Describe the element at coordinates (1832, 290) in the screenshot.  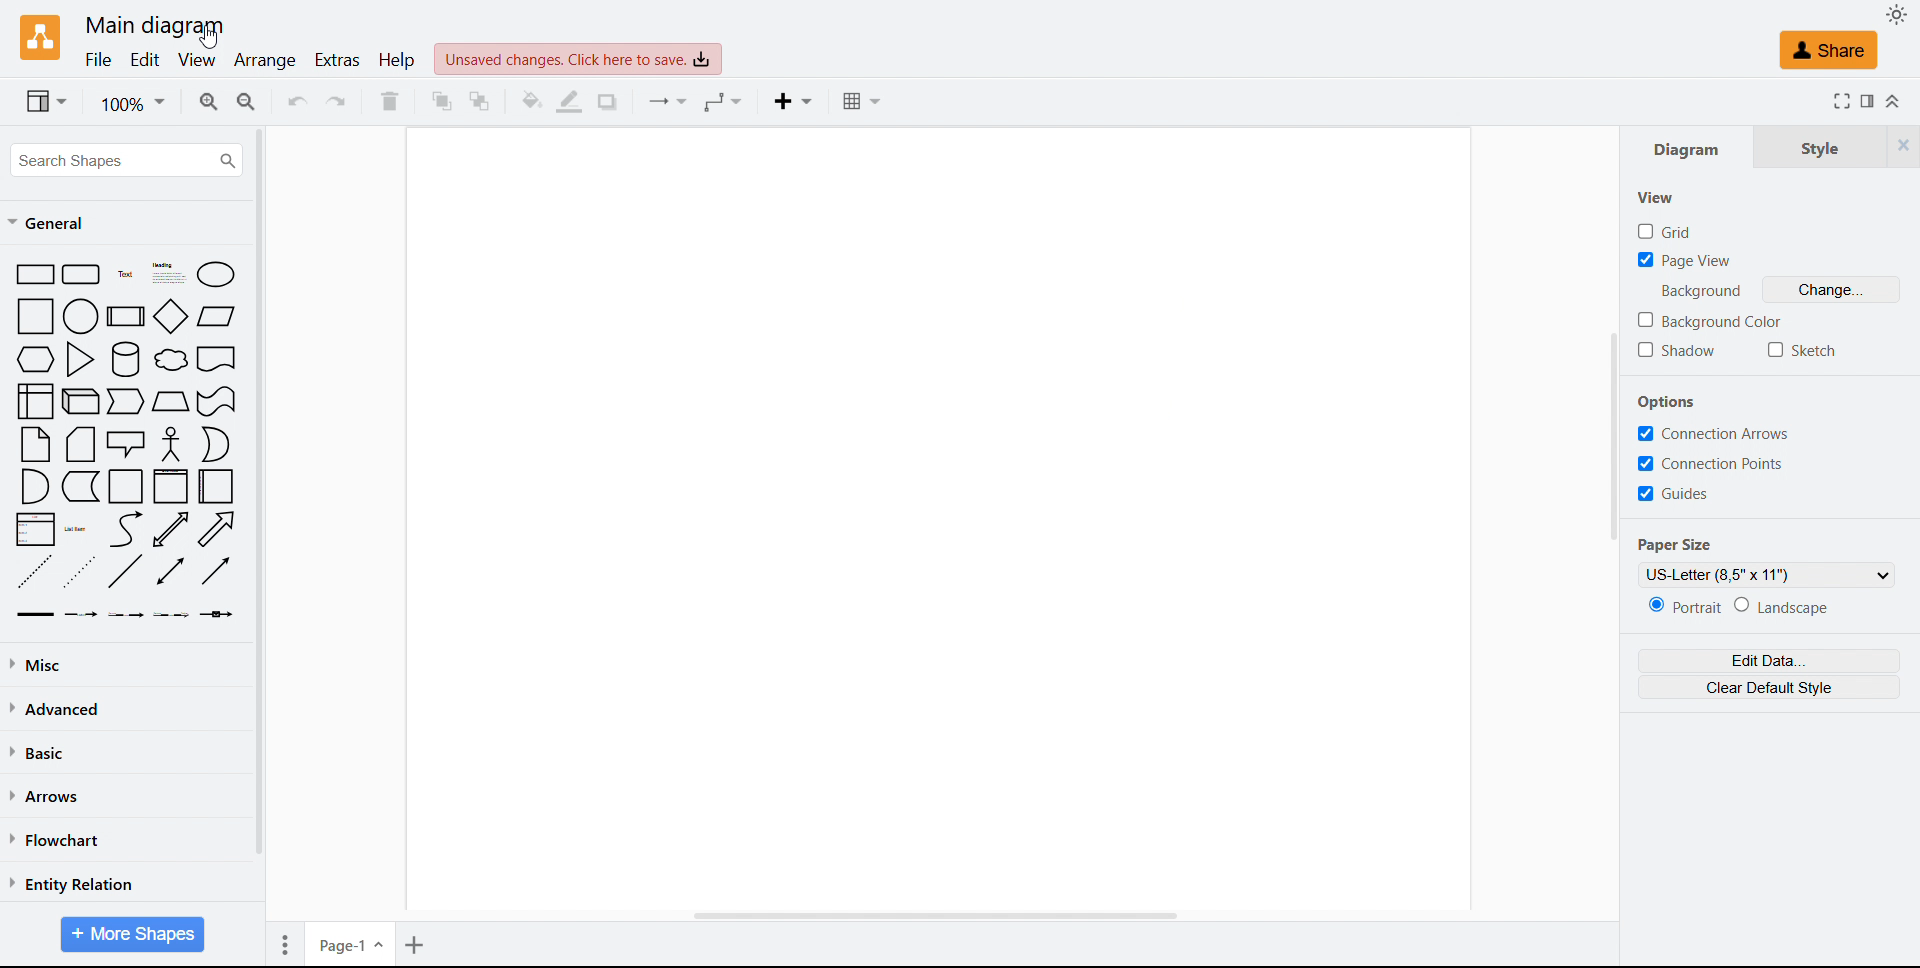
I see `Change background ` at that location.